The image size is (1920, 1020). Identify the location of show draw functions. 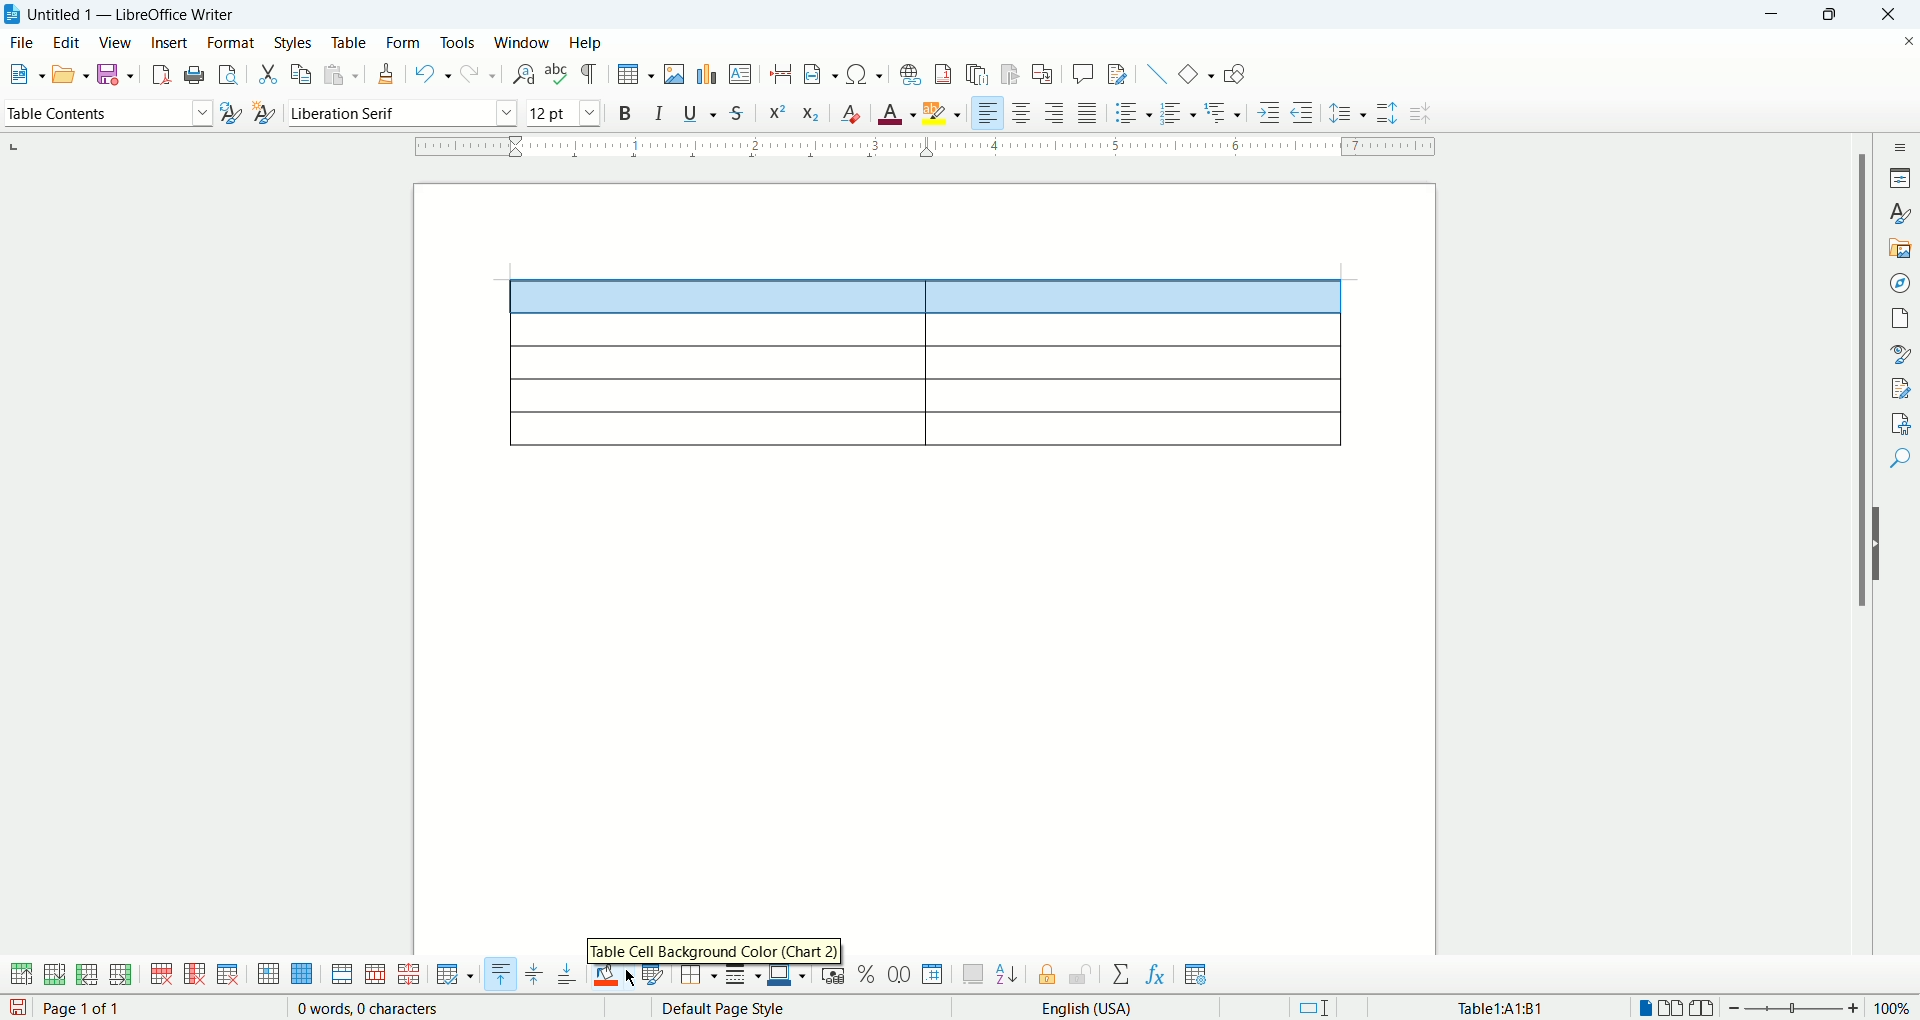
(1235, 73).